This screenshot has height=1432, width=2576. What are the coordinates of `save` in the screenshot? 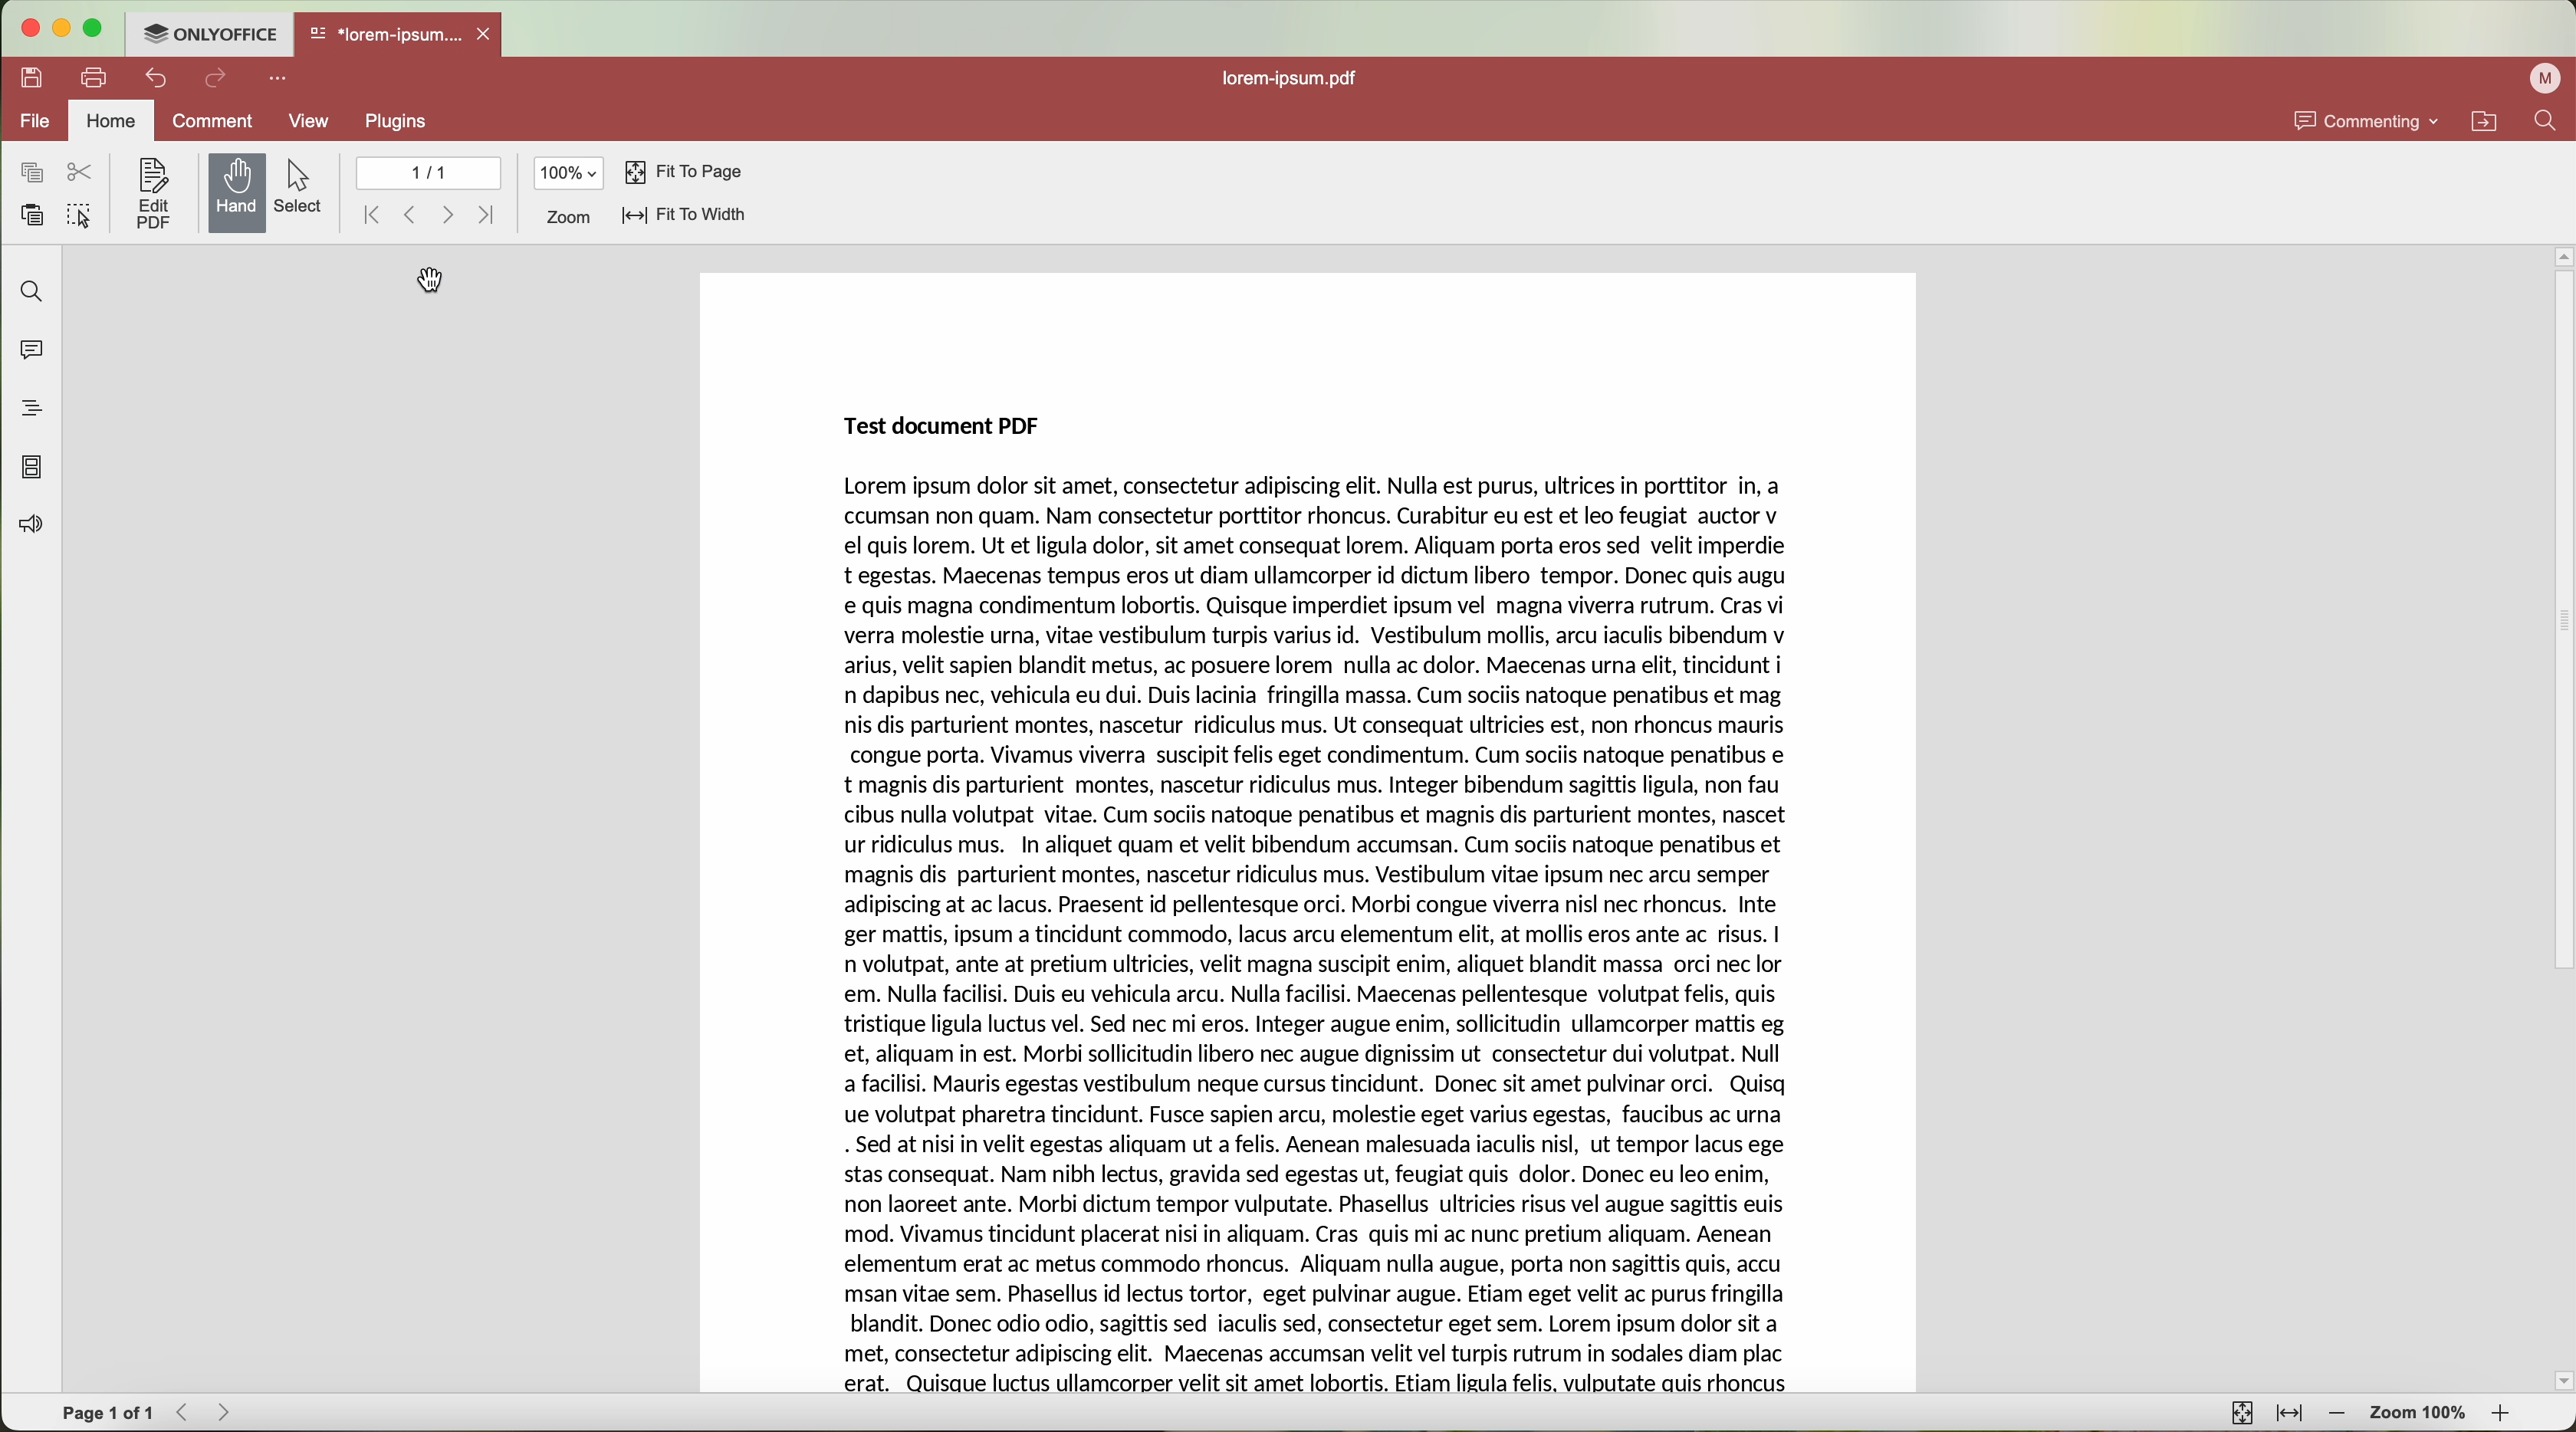 It's located at (29, 79).